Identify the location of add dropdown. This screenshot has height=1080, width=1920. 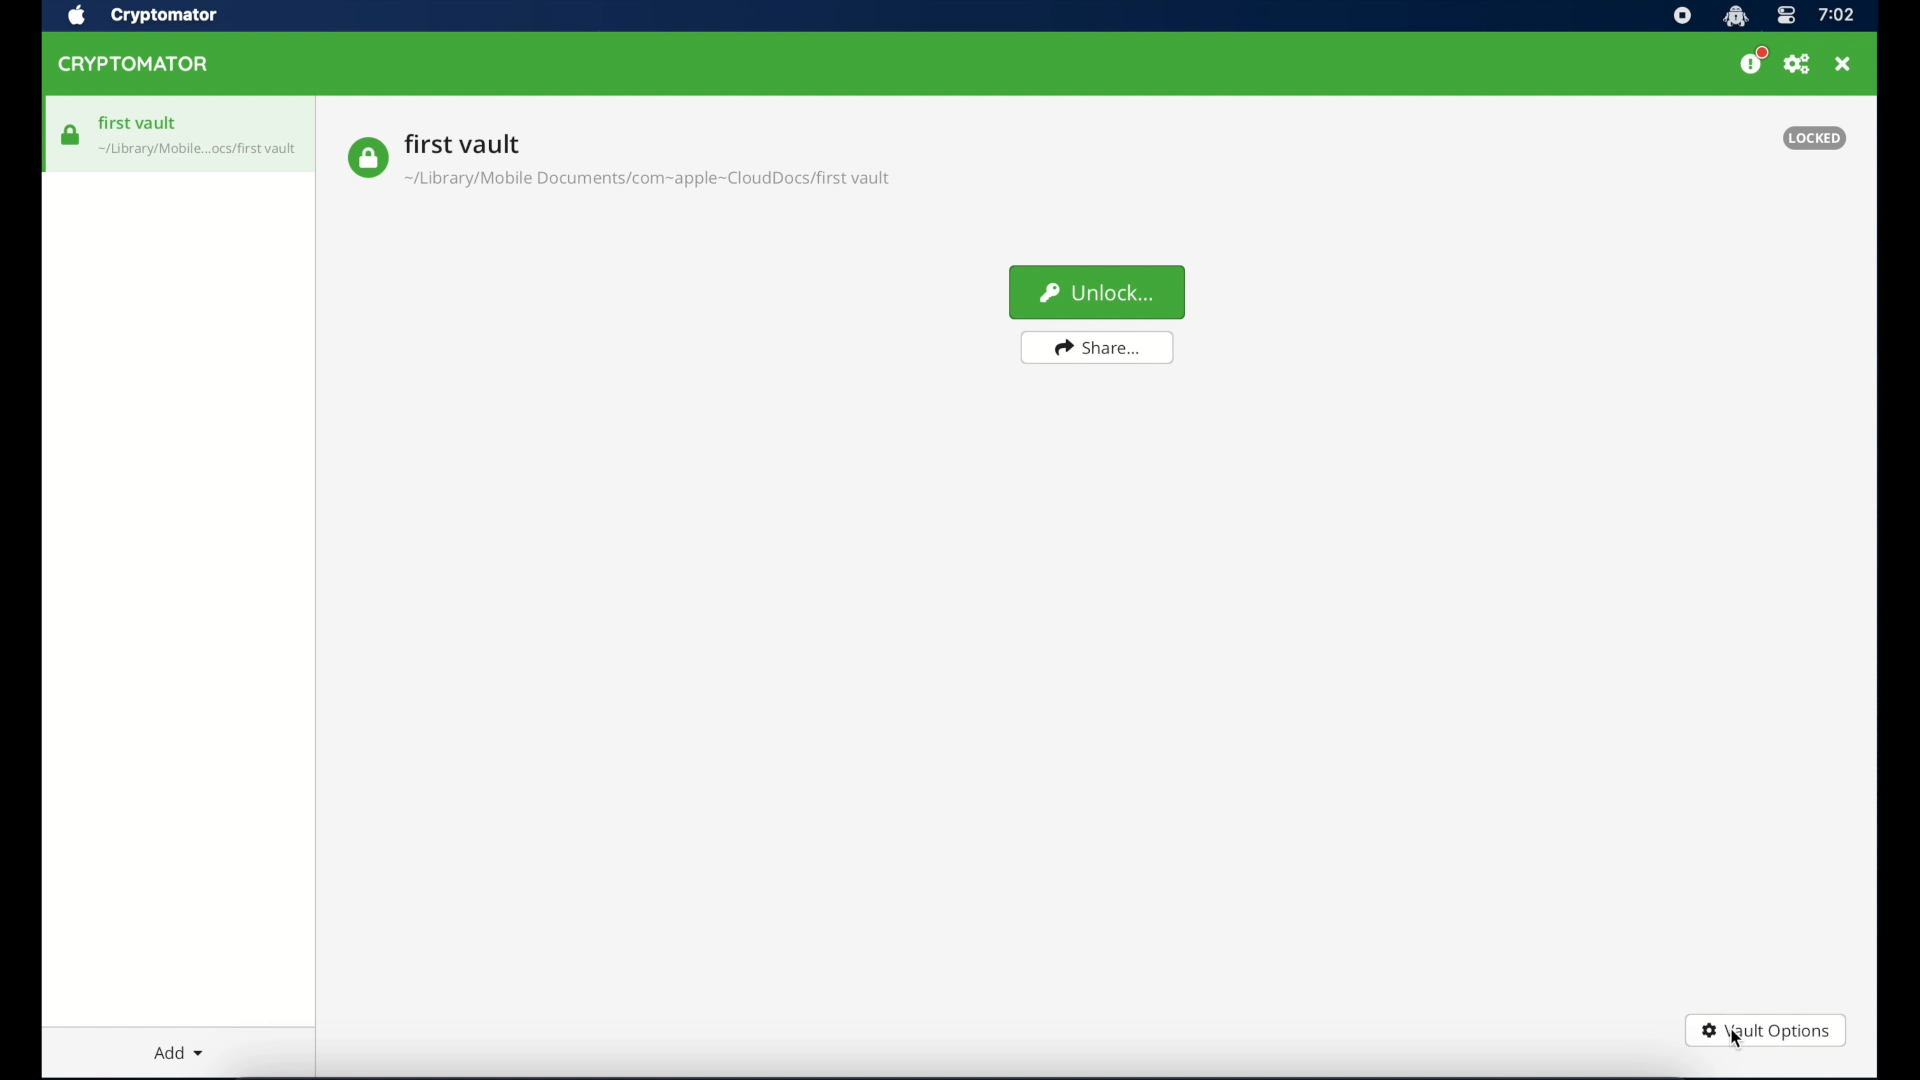
(179, 1052).